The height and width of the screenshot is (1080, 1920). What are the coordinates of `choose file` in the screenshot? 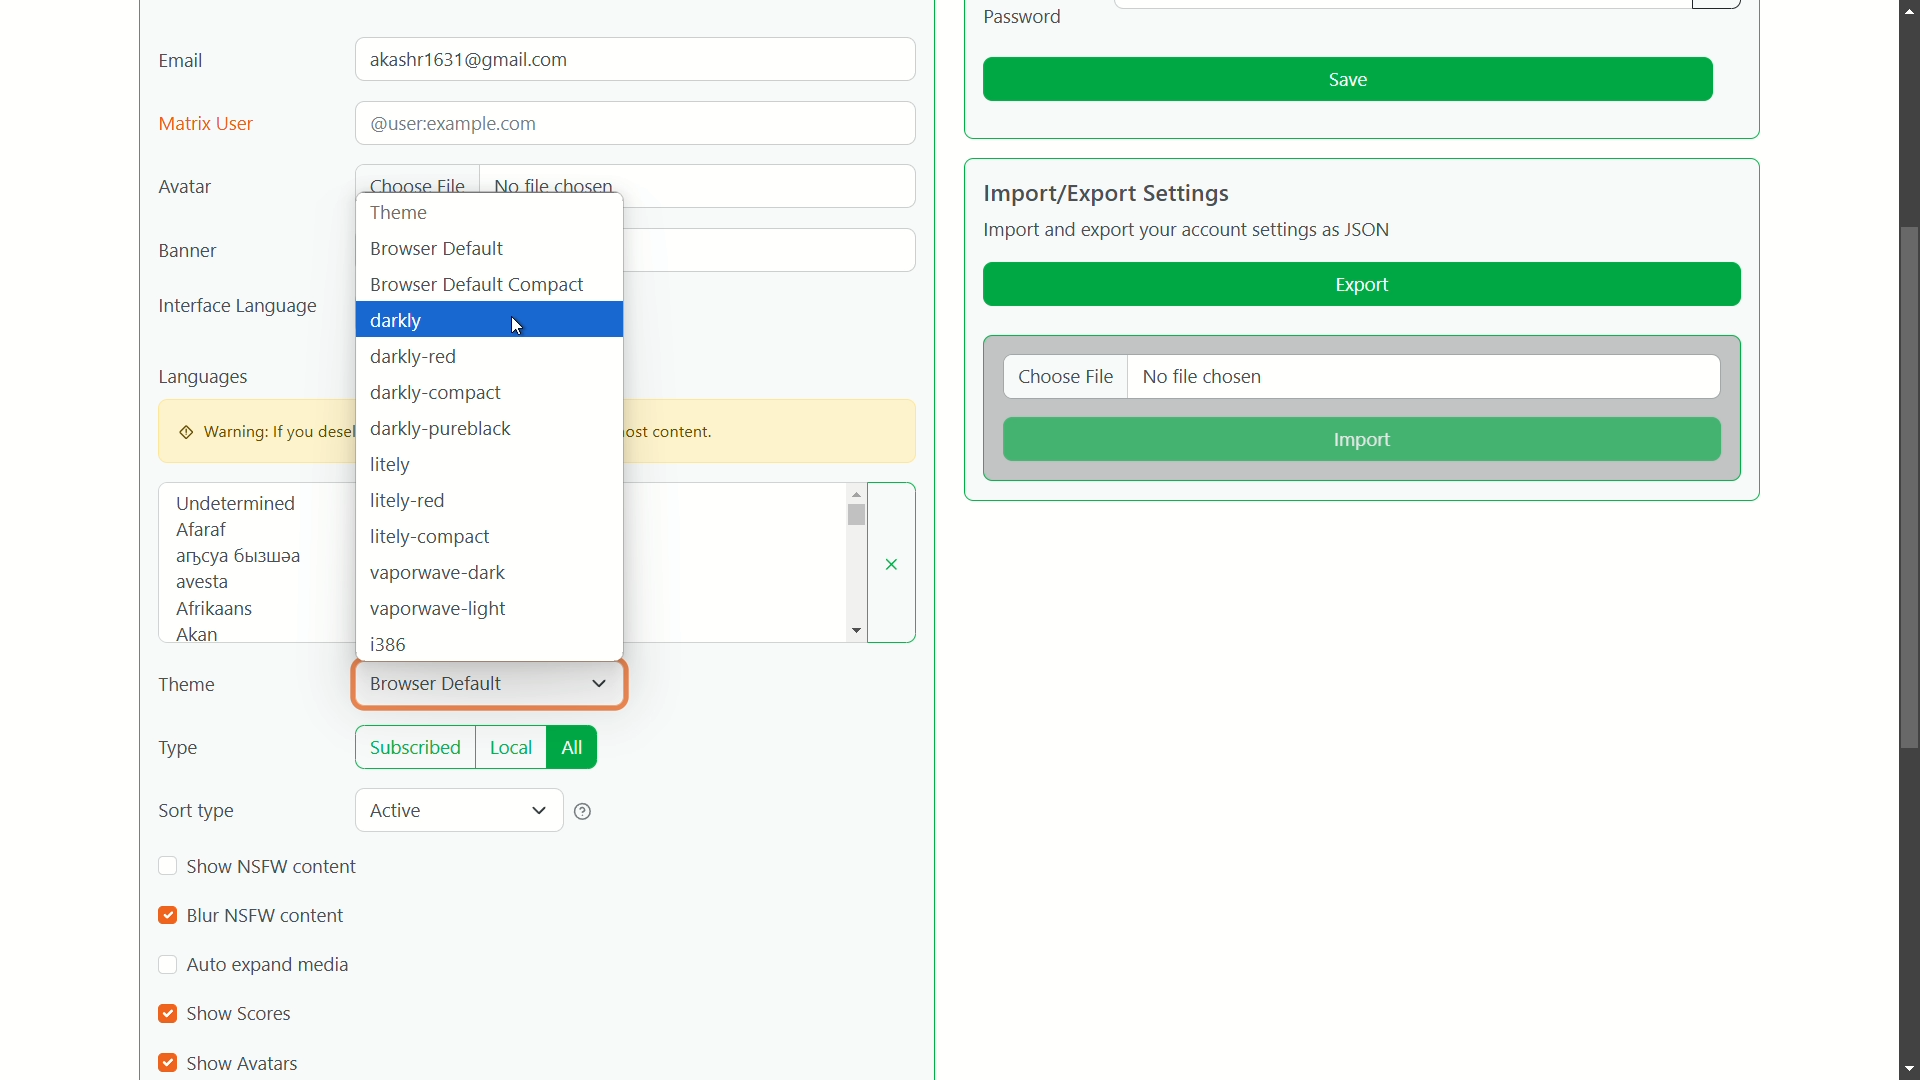 It's located at (1067, 379).